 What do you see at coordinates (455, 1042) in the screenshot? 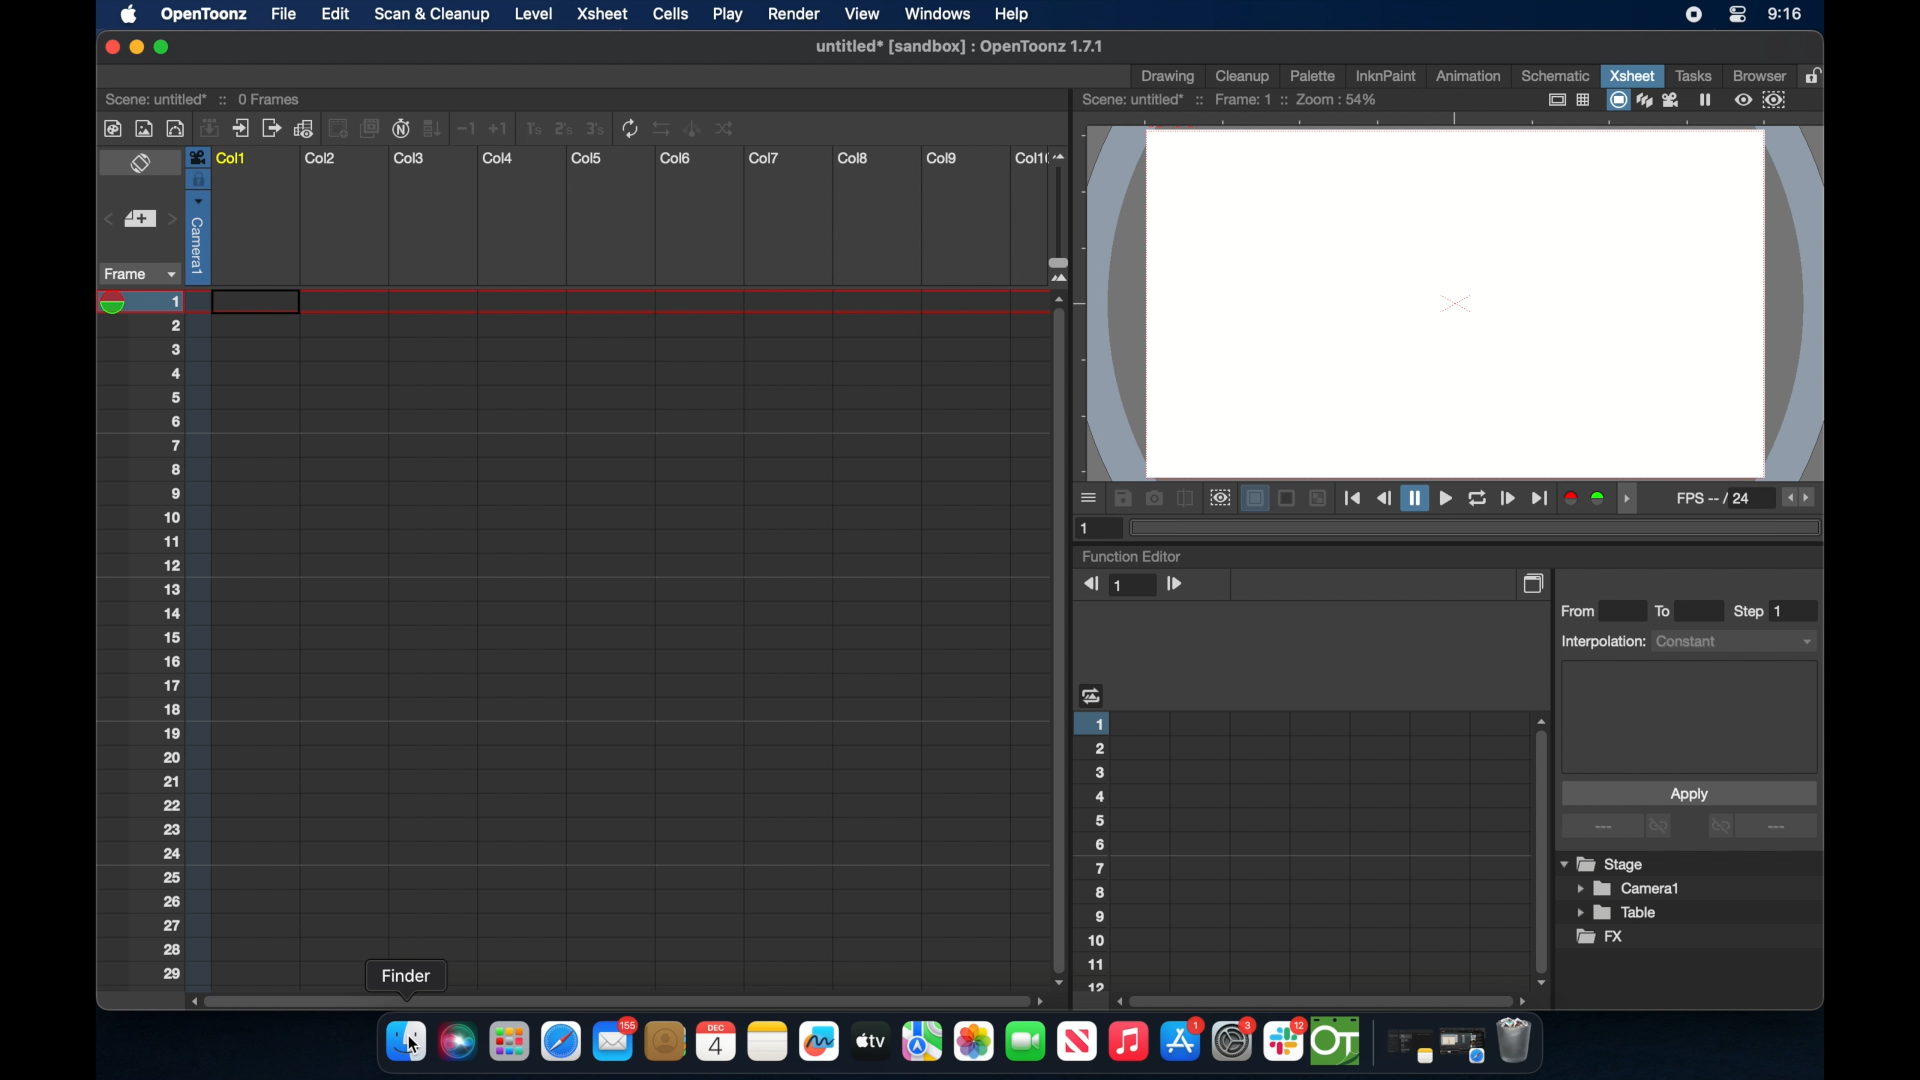
I see `siri` at bounding box center [455, 1042].